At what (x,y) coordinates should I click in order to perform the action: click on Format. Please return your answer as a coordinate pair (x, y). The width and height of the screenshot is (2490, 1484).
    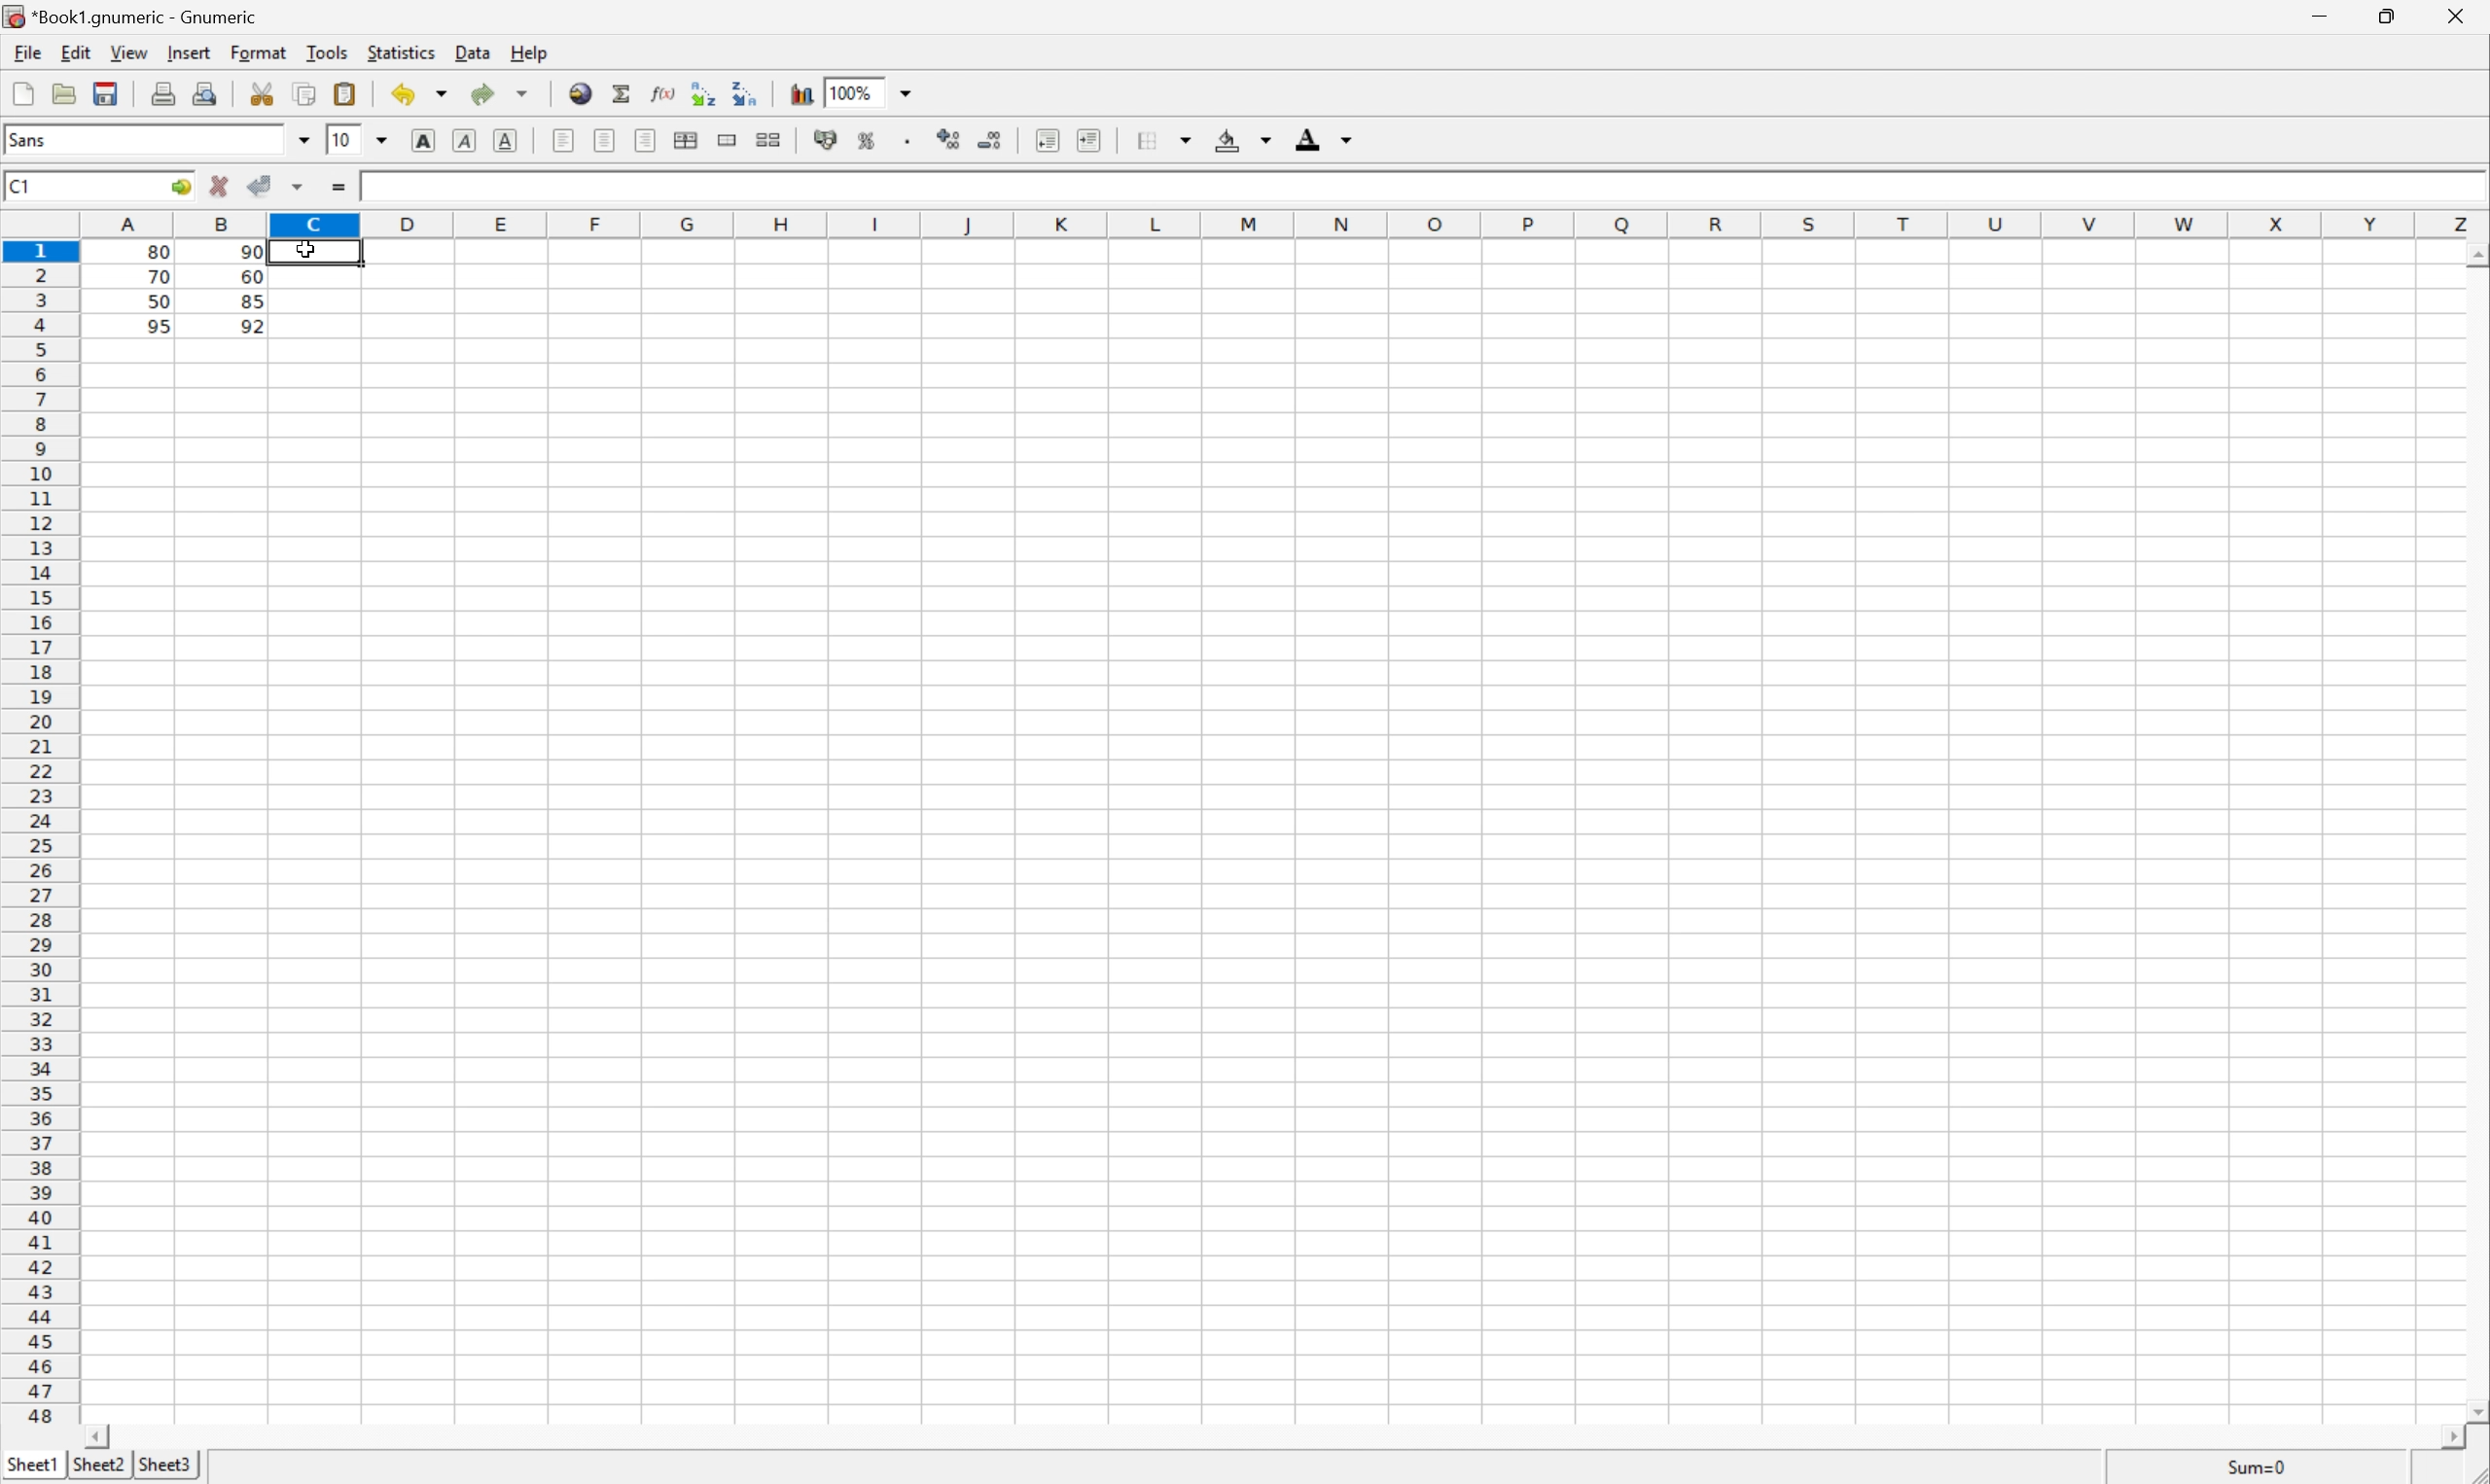
    Looking at the image, I should click on (258, 50).